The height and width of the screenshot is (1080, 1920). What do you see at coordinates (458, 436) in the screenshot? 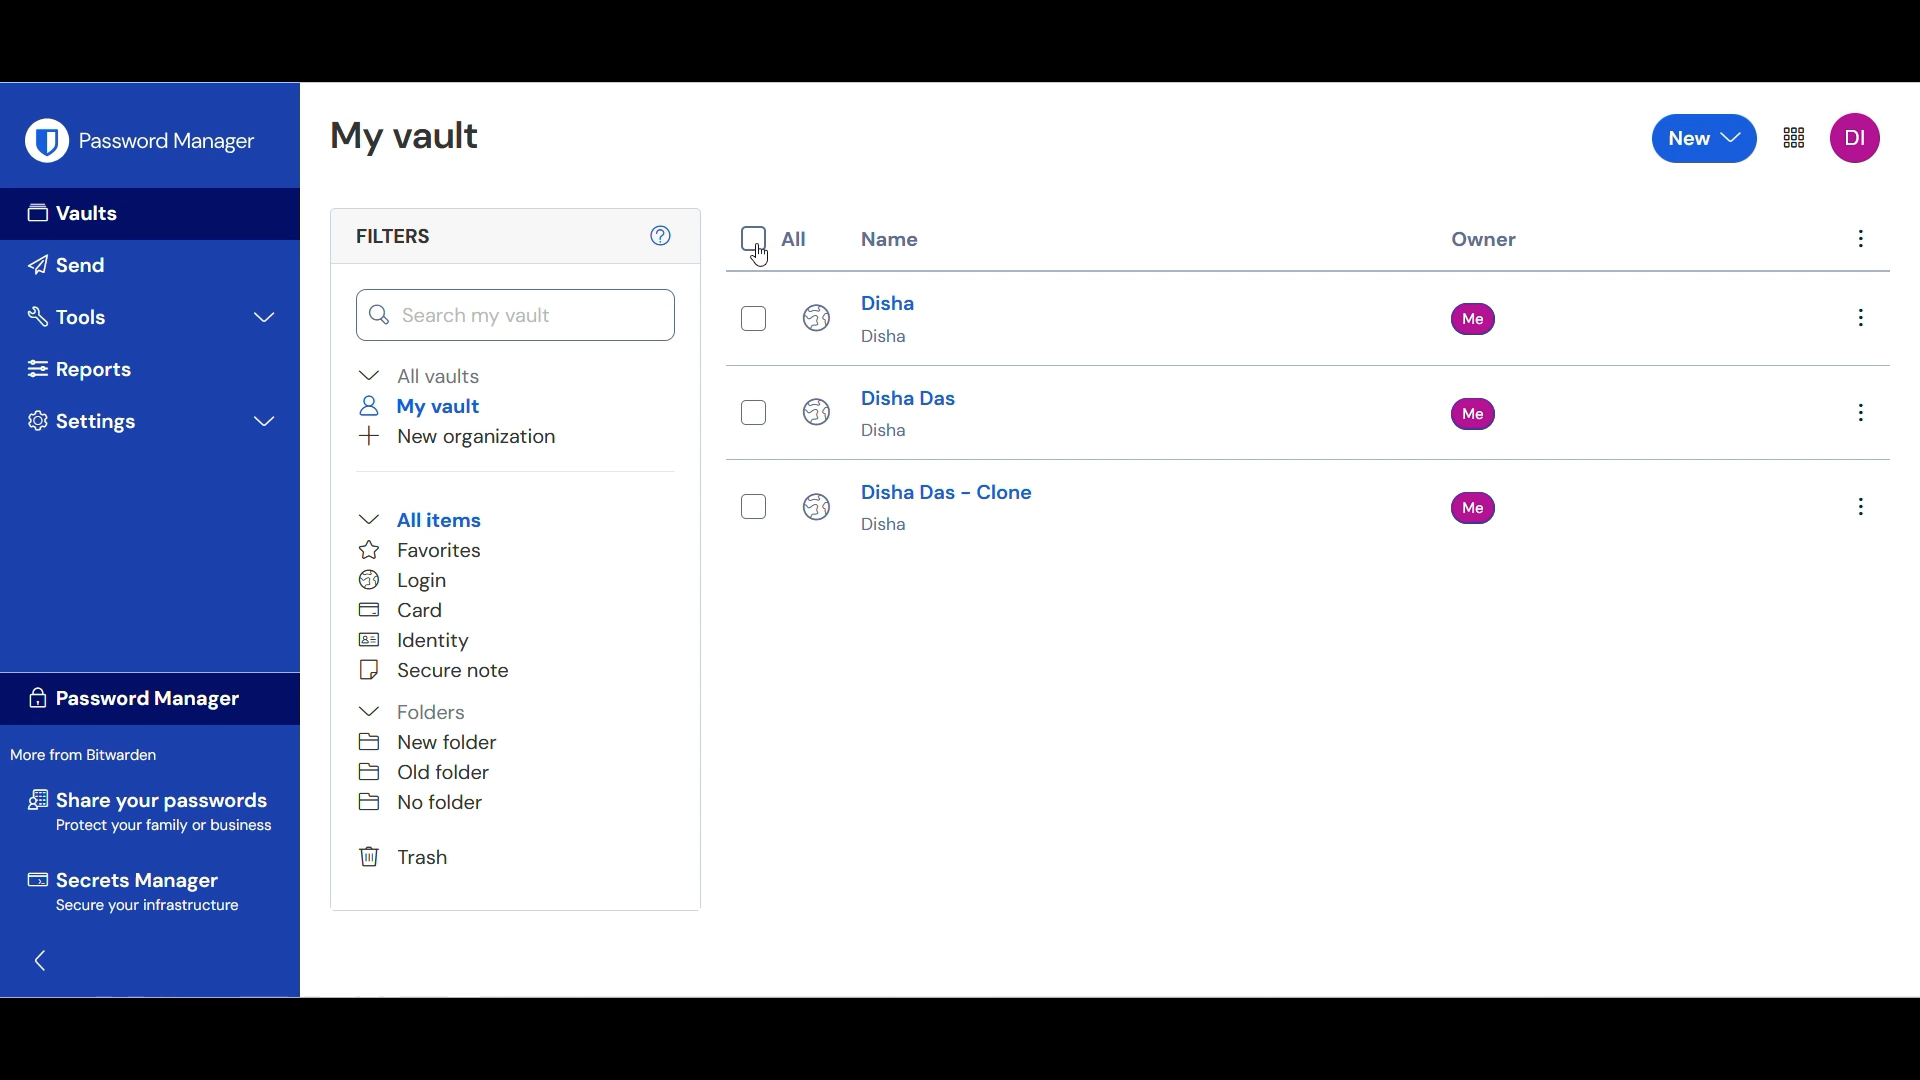
I see `New organization` at bounding box center [458, 436].